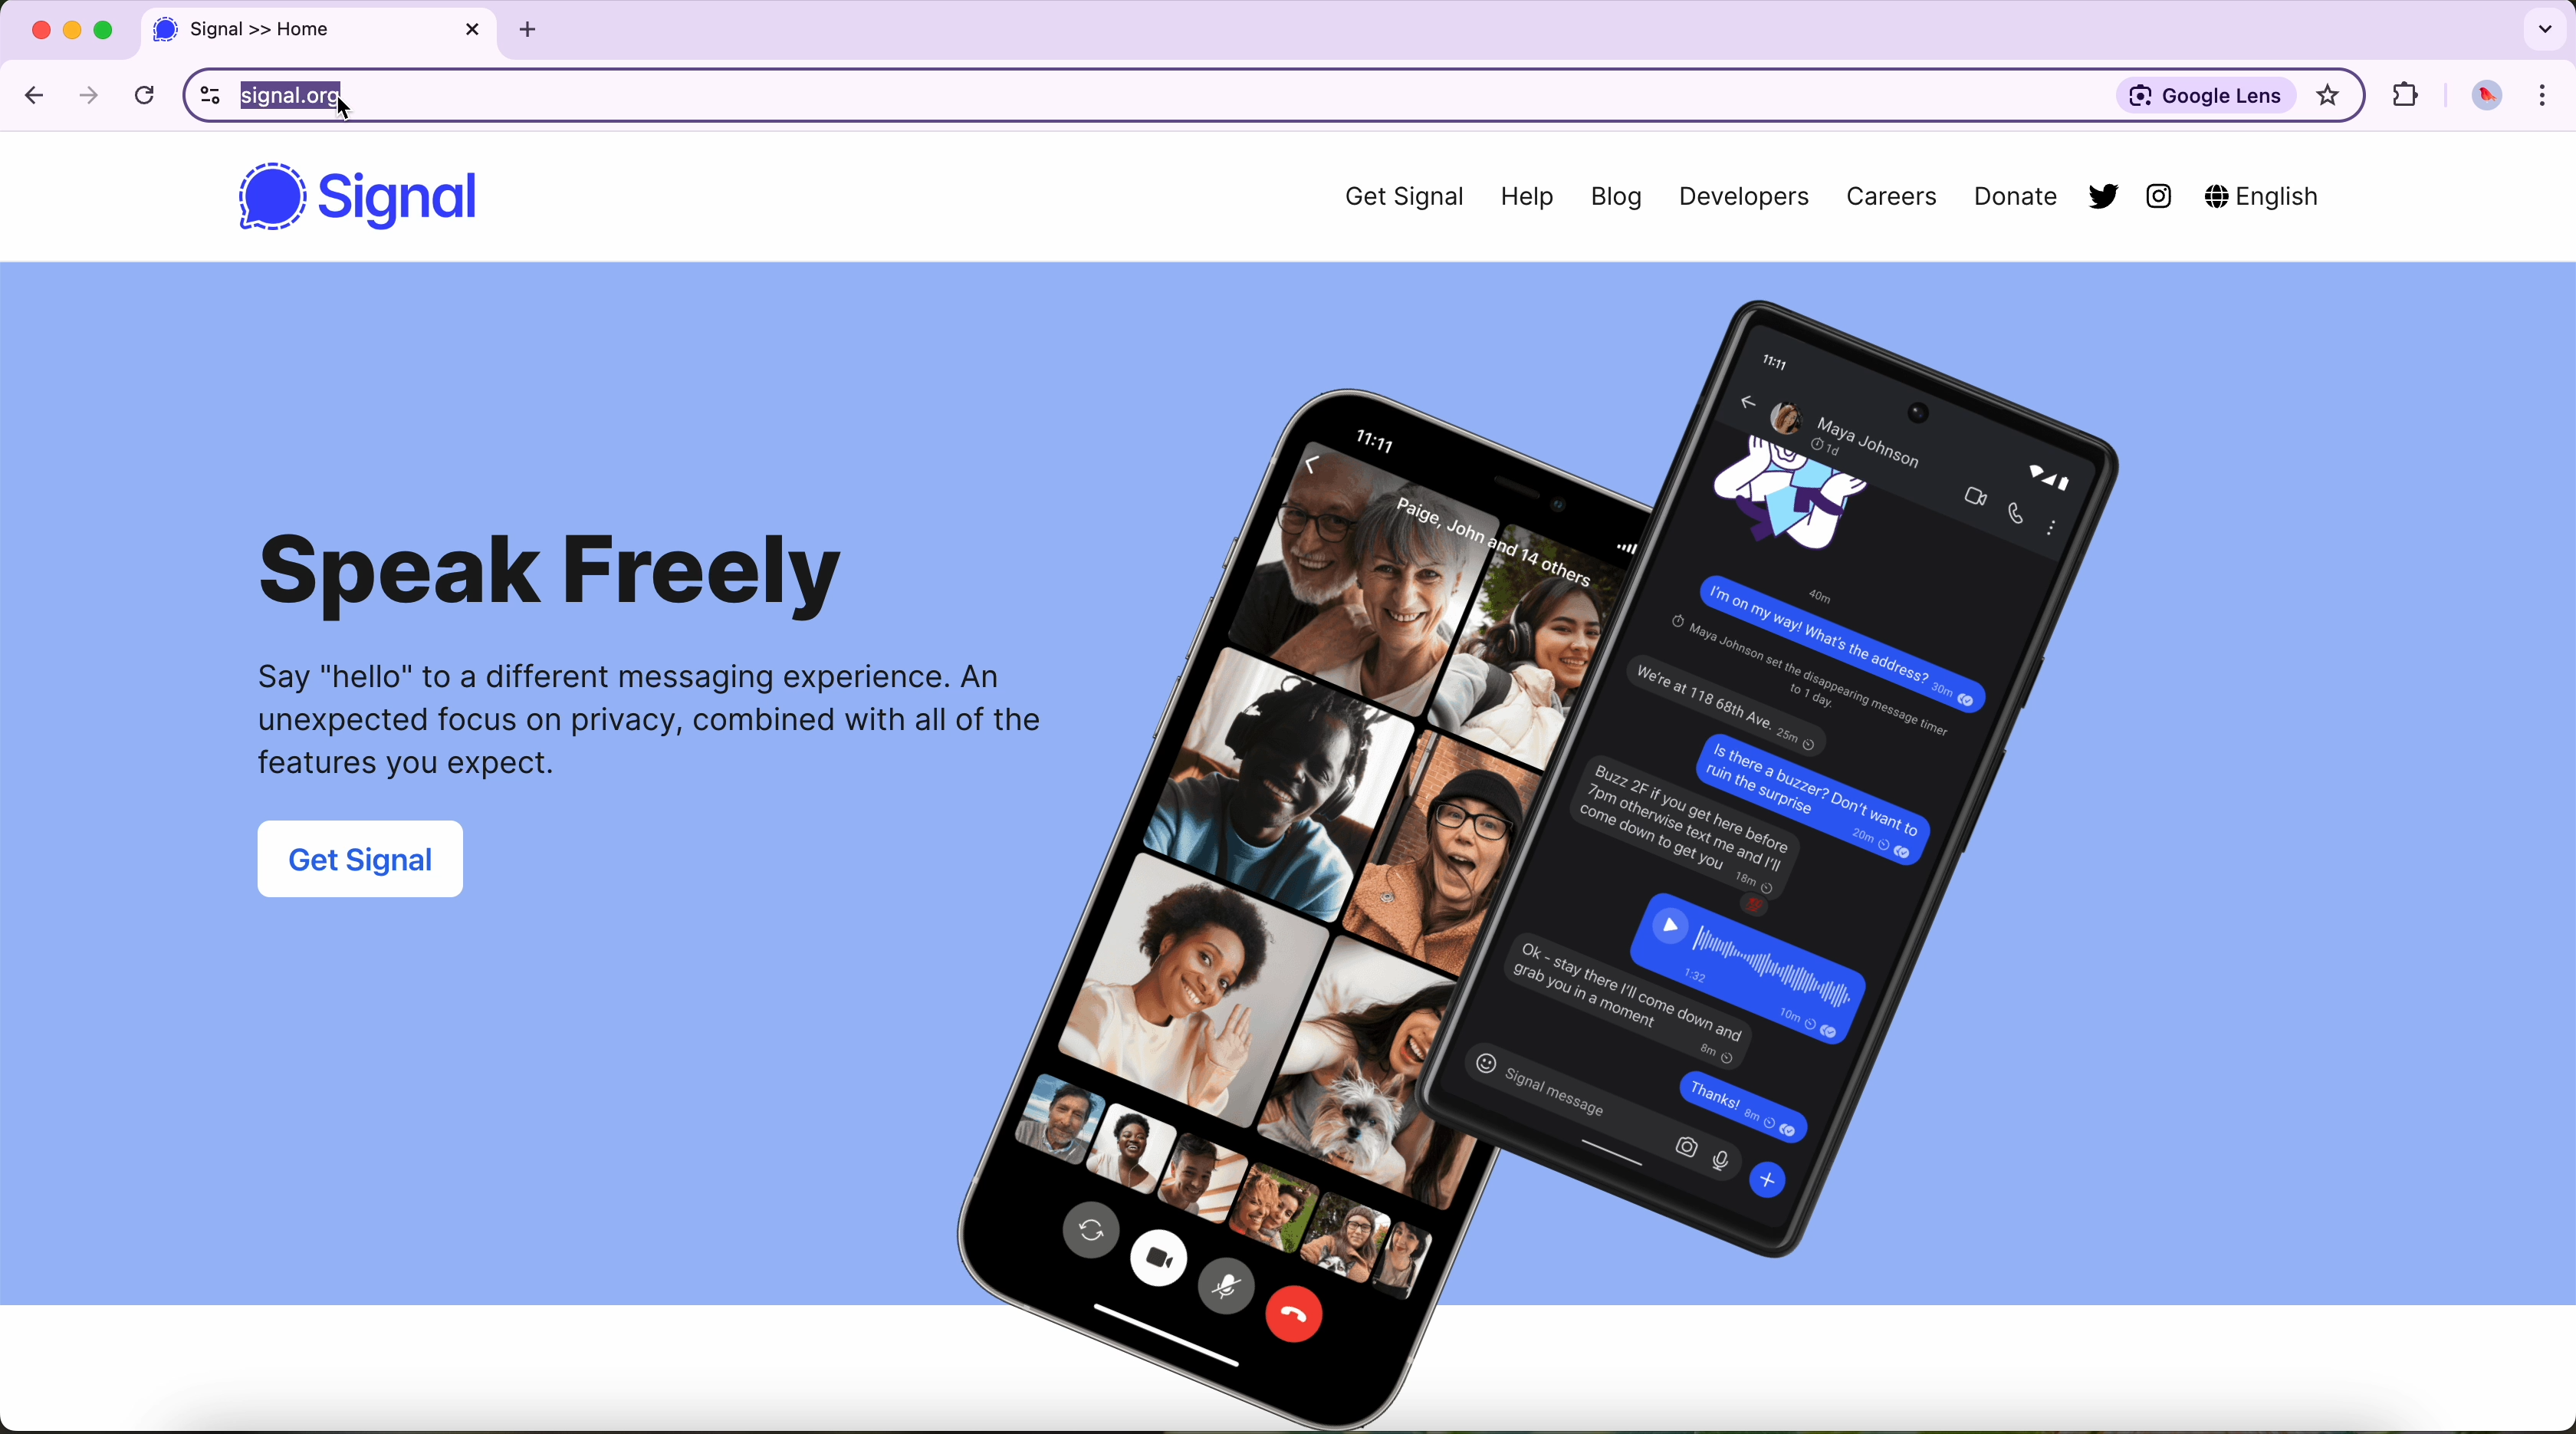 The height and width of the screenshot is (1434, 2576). I want to click on Help, so click(1530, 196).